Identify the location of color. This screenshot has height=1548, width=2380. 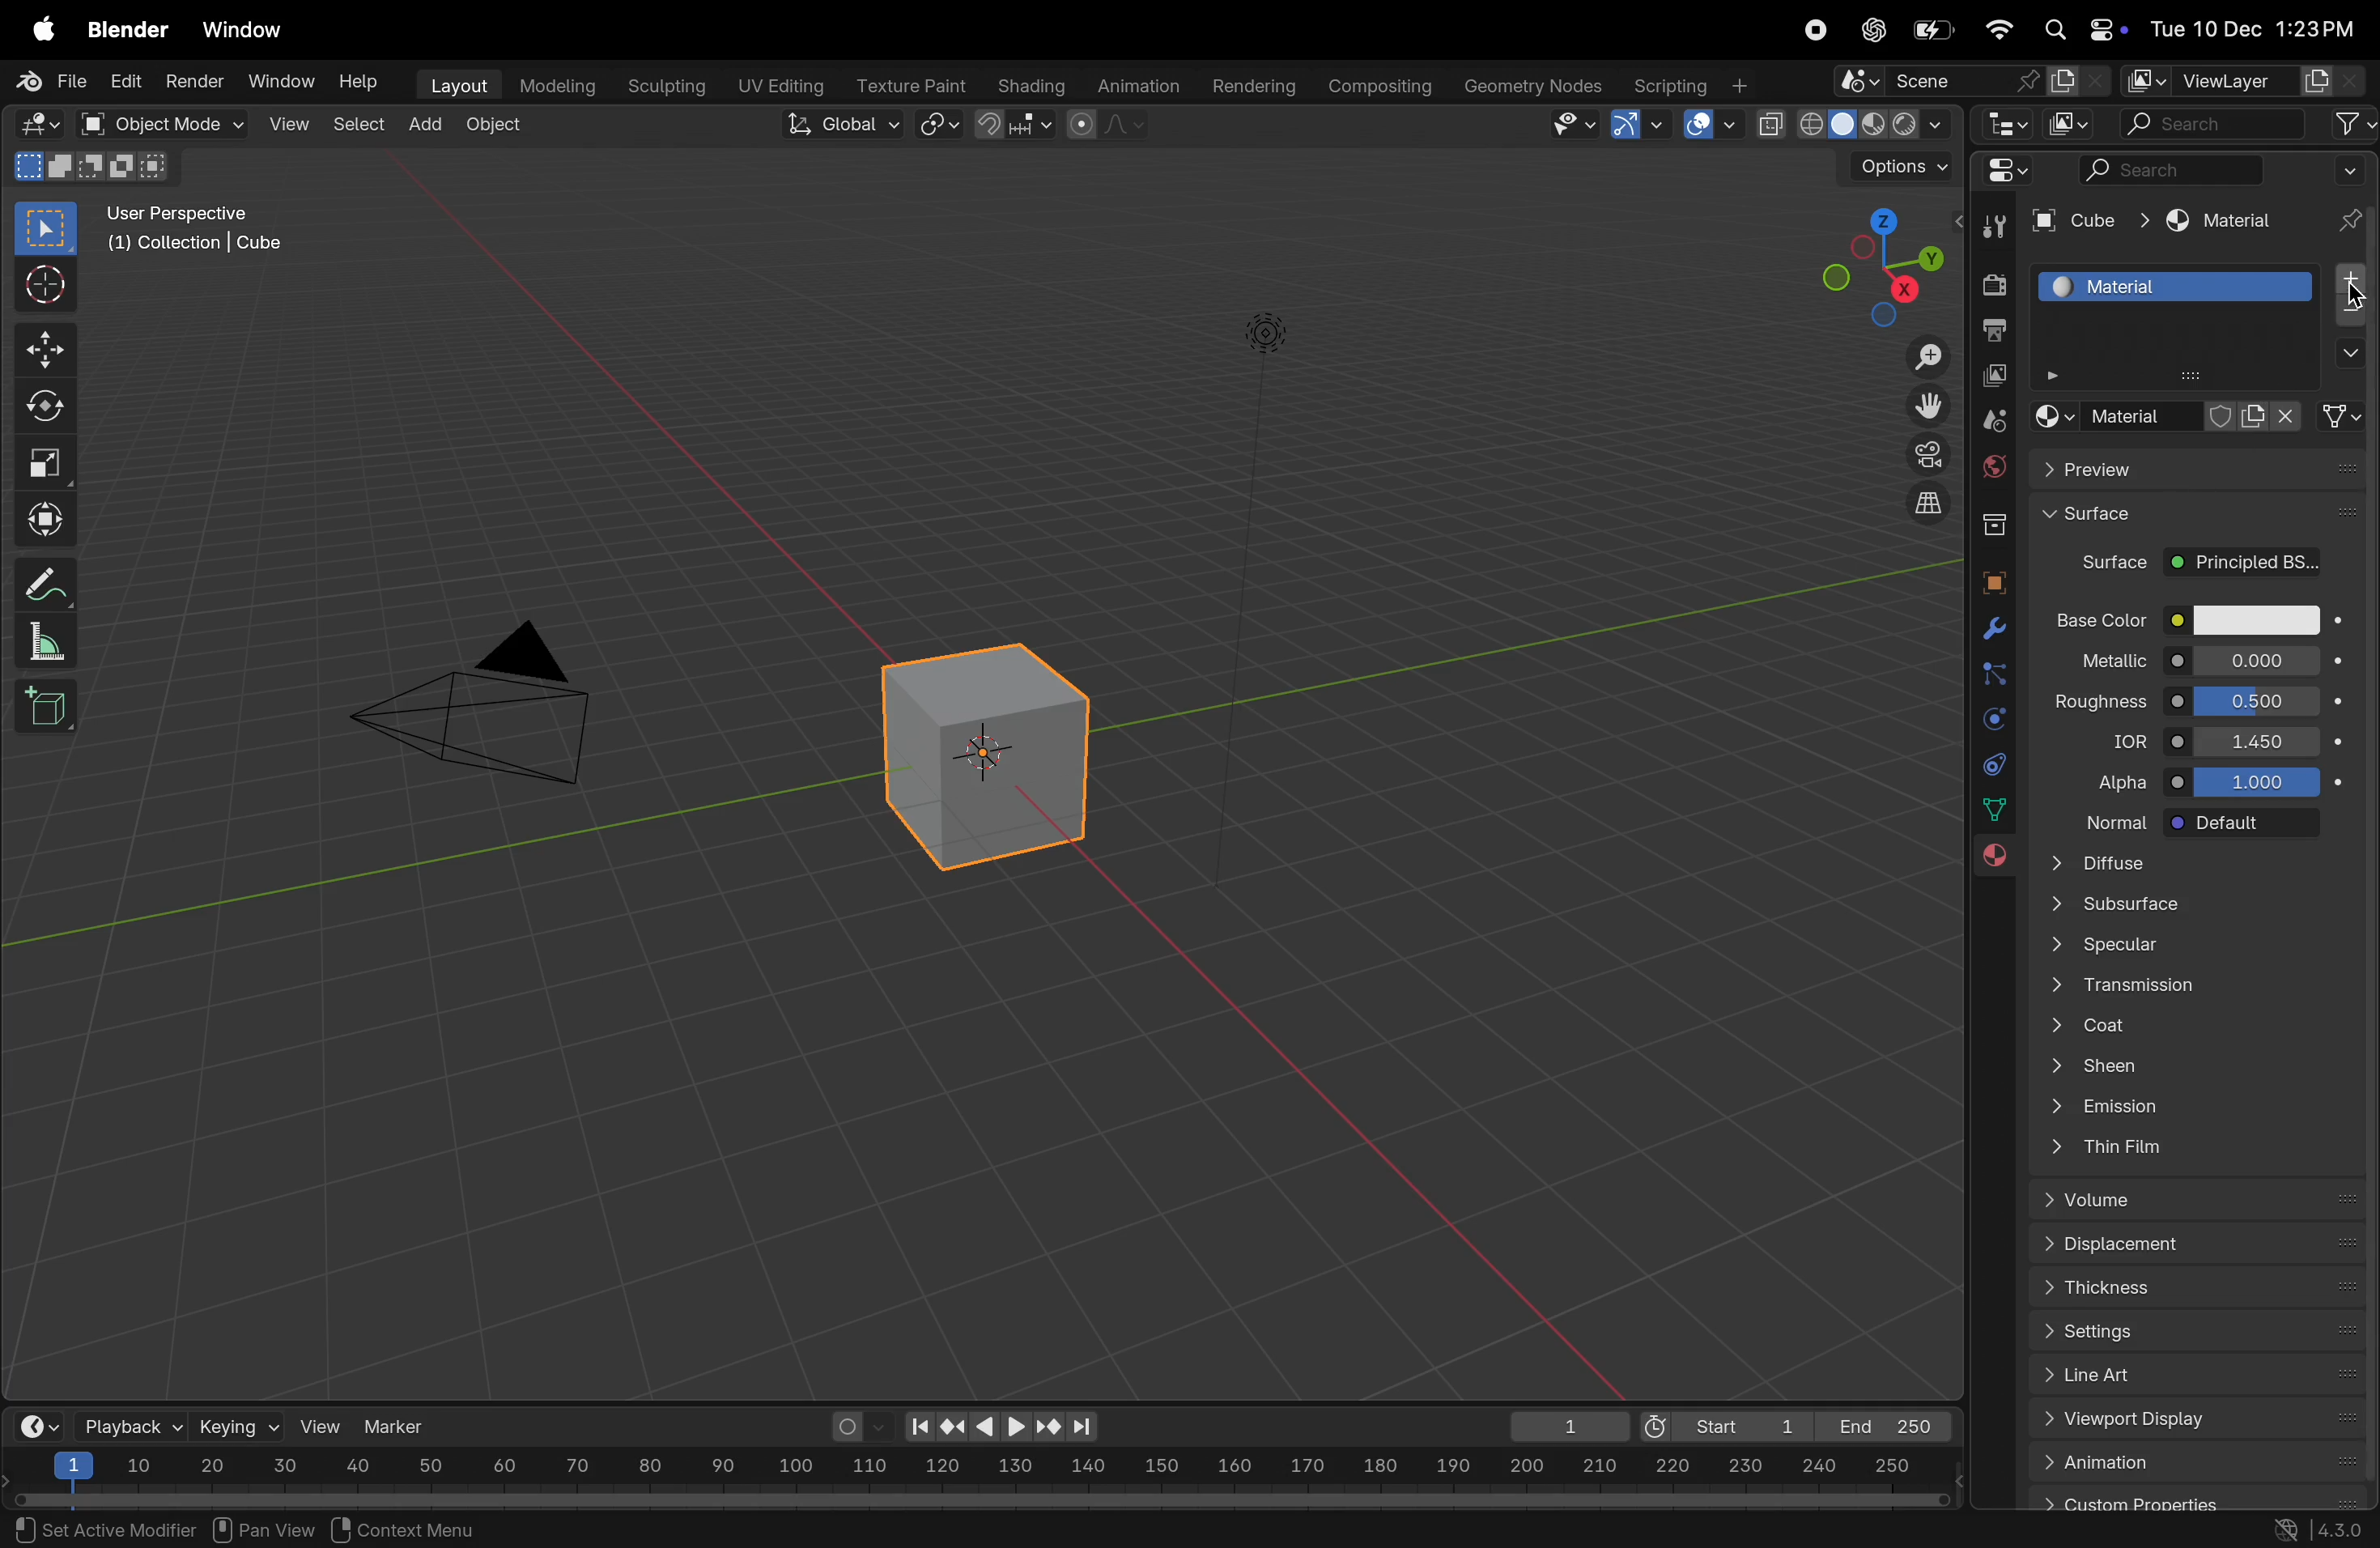
(2251, 623).